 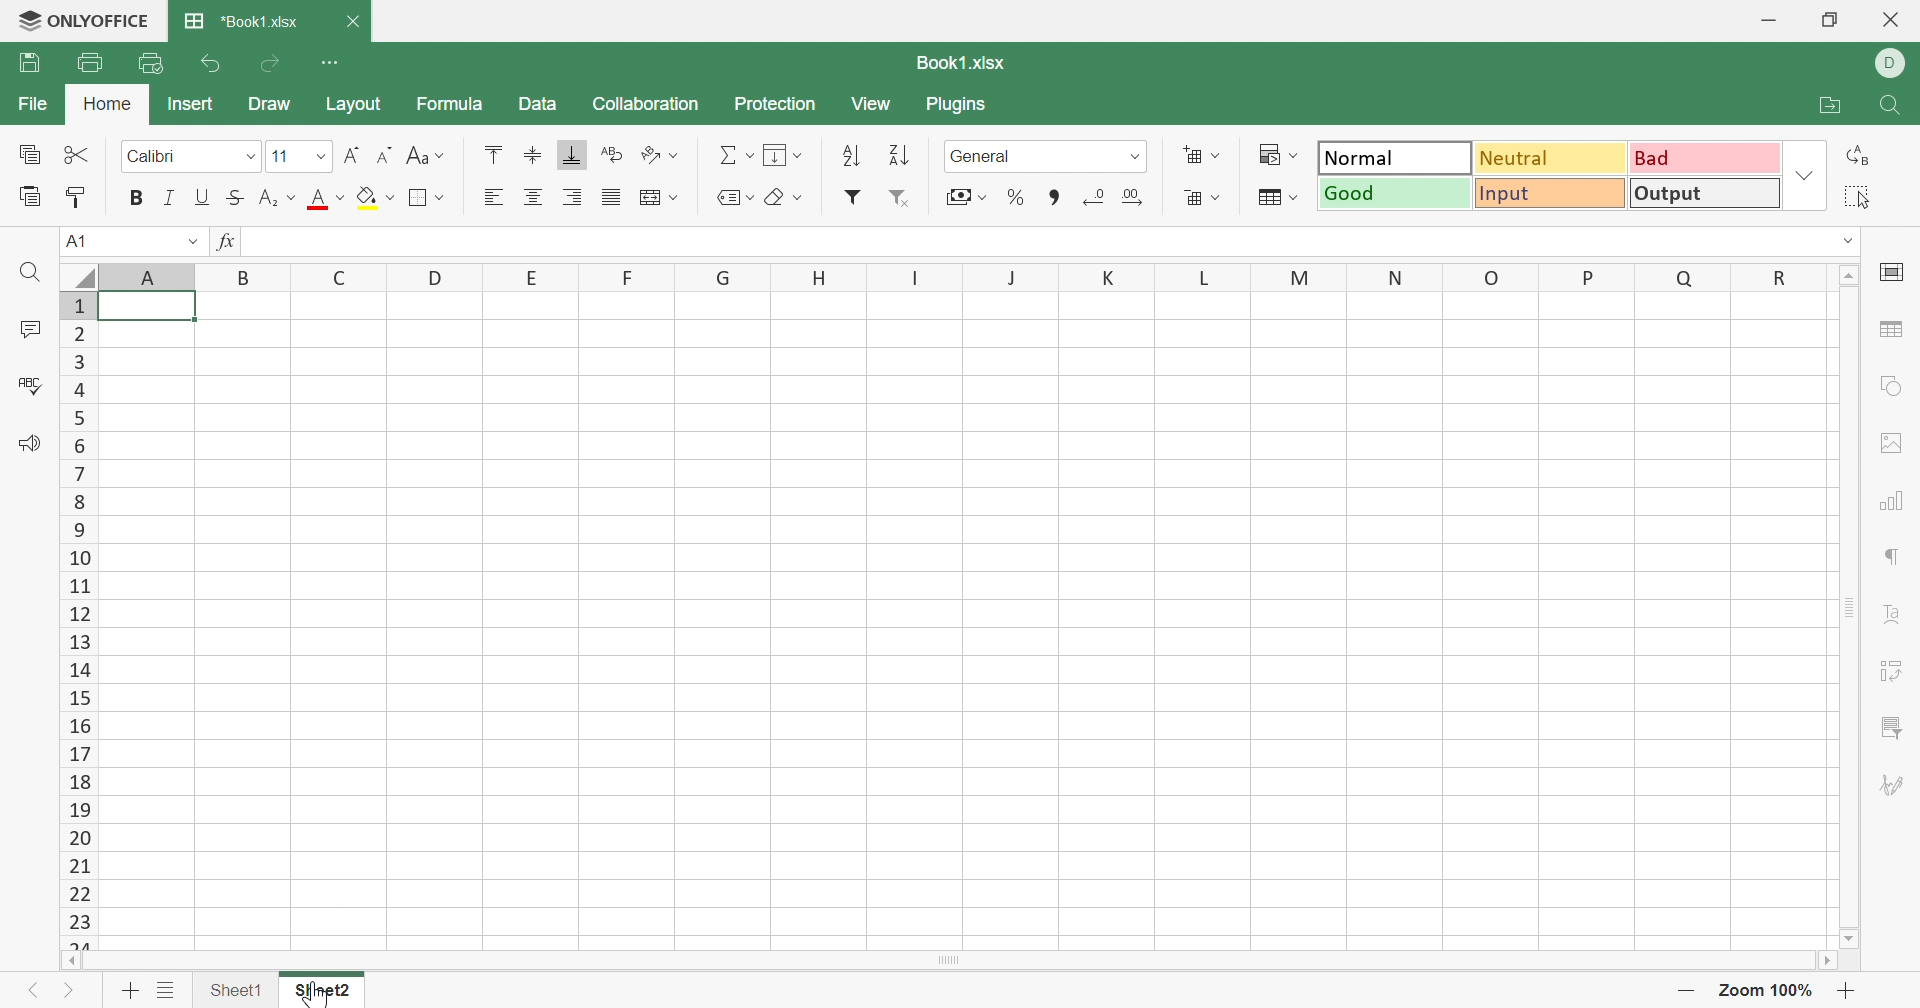 What do you see at coordinates (255, 156) in the screenshot?
I see `Drop Down` at bounding box center [255, 156].